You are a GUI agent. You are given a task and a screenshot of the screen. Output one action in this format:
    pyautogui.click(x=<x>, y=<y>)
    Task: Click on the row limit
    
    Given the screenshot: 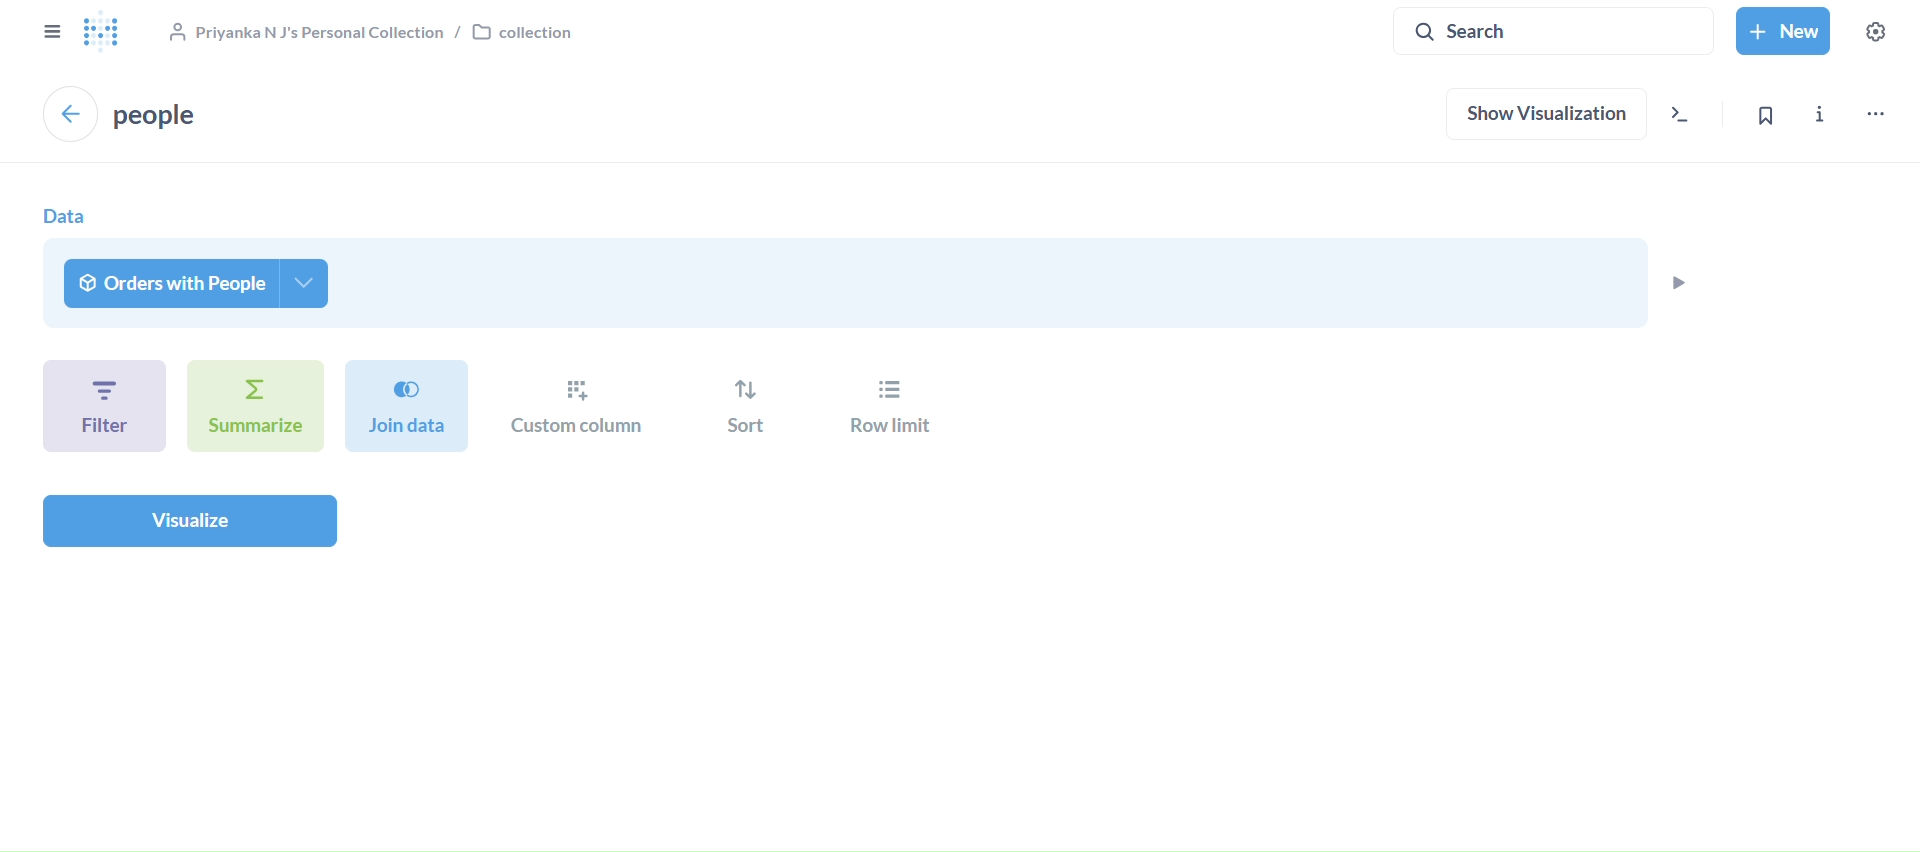 What is the action you would take?
    pyautogui.click(x=884, y=409)
    